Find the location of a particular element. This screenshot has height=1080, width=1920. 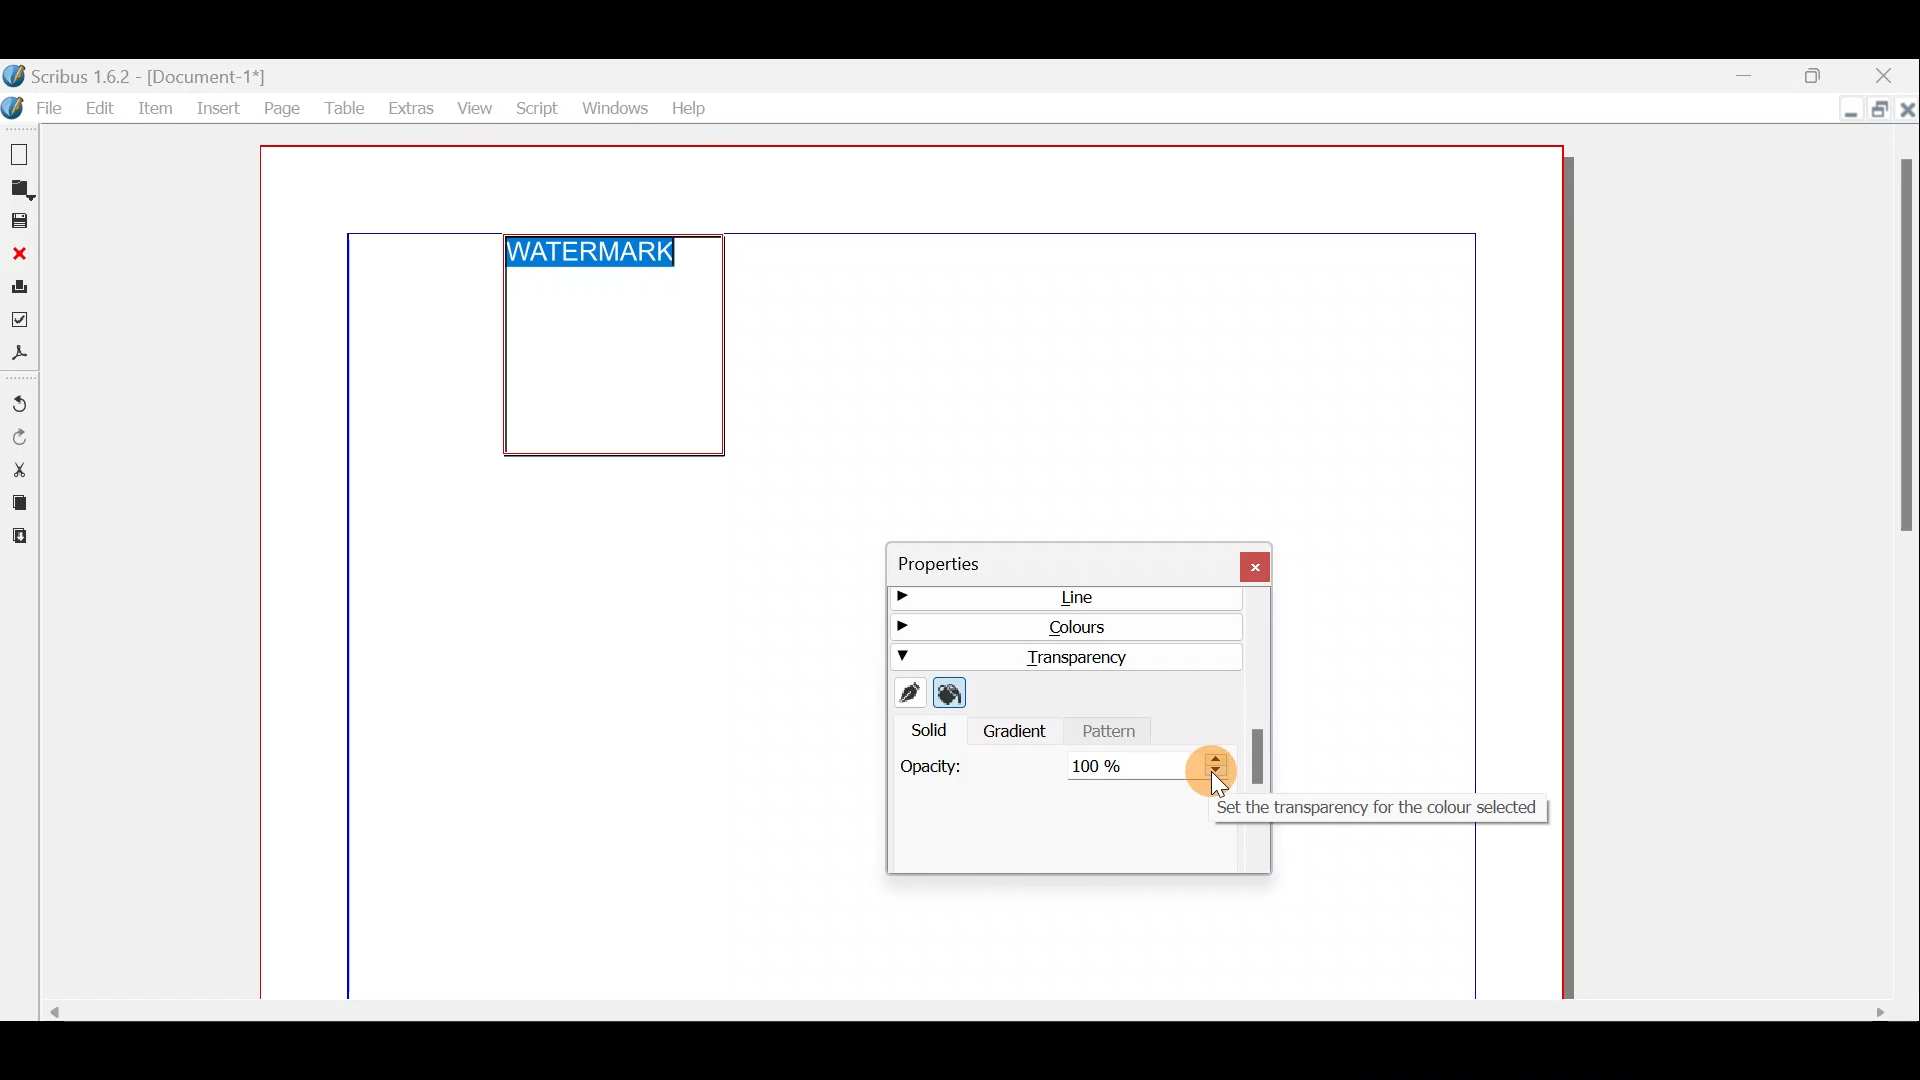

Minimise is located at coordinates (1749, 73).